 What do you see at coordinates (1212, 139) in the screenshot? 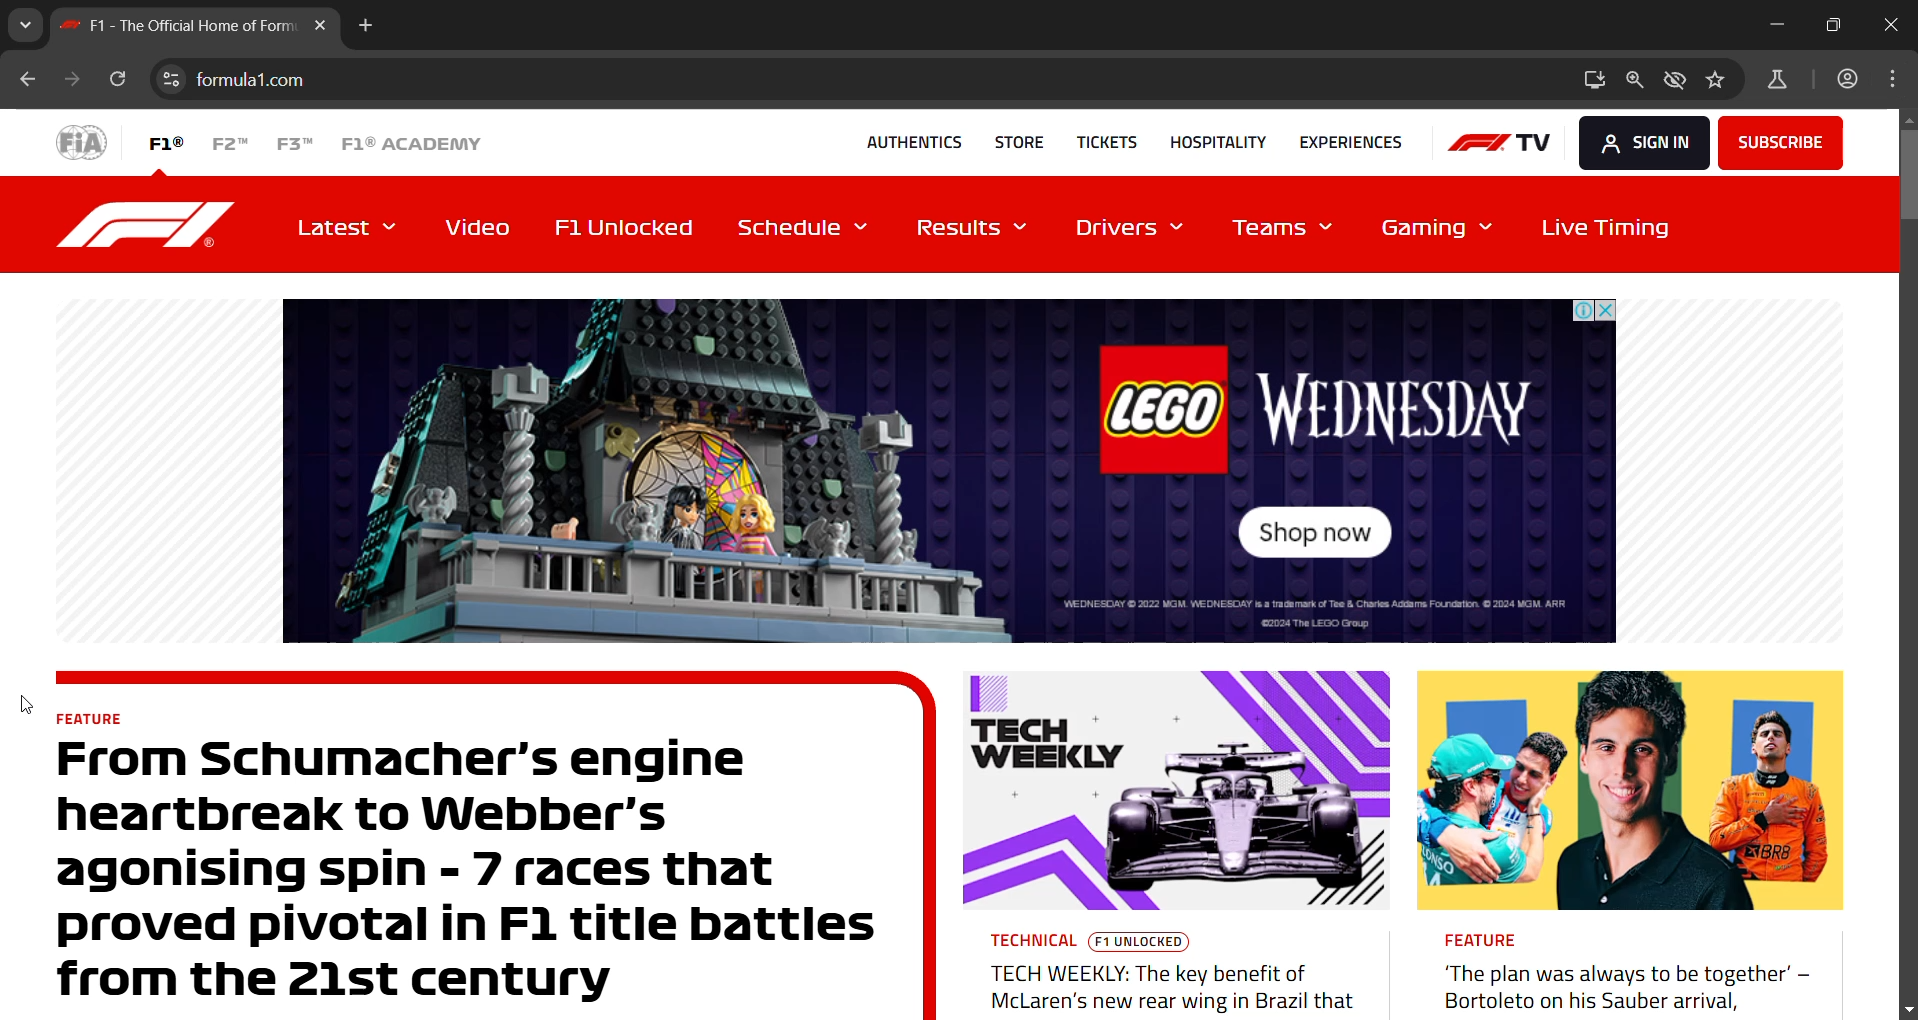
I see `HOSPITALITY` at bounding box center [1212, 139].